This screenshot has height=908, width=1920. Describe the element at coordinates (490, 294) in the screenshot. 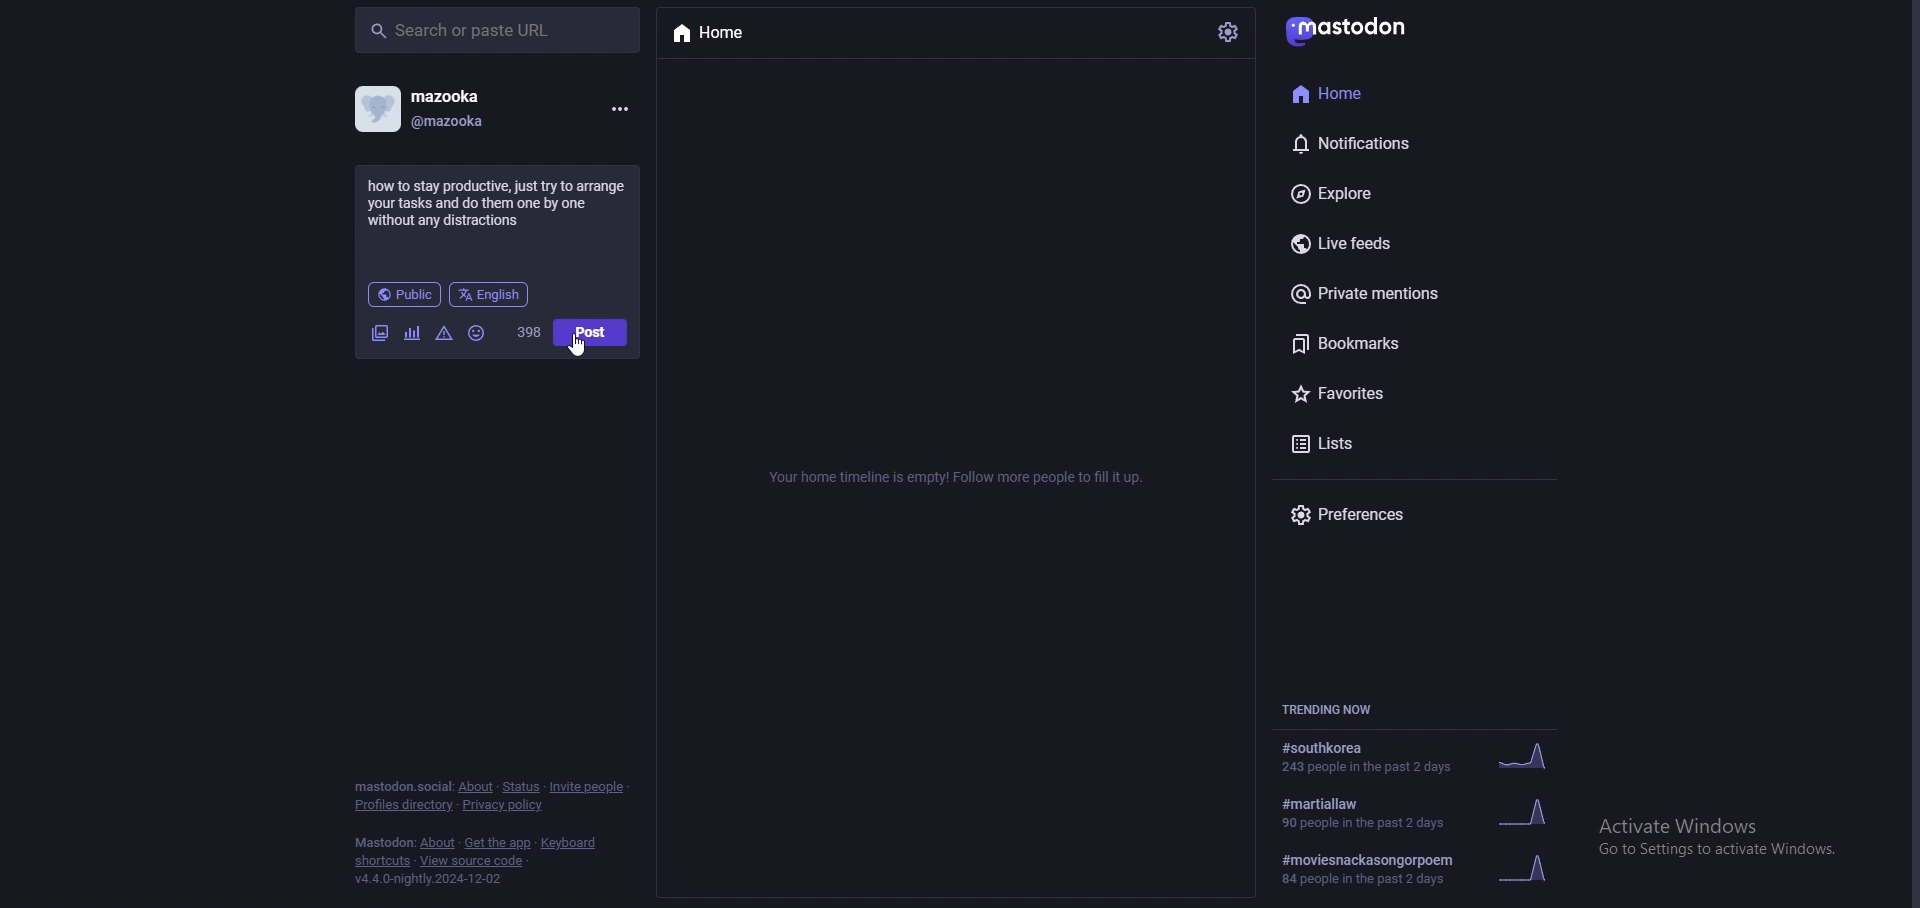

I see `language` at that location.